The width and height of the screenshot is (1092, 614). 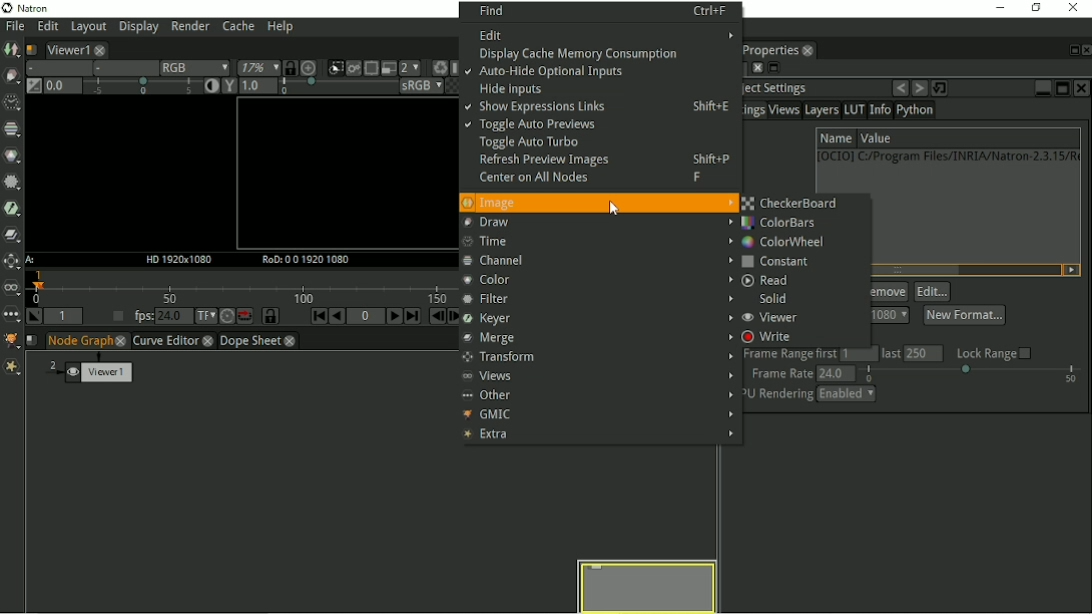 I want to click on Script name, so click(x=33, y=341).